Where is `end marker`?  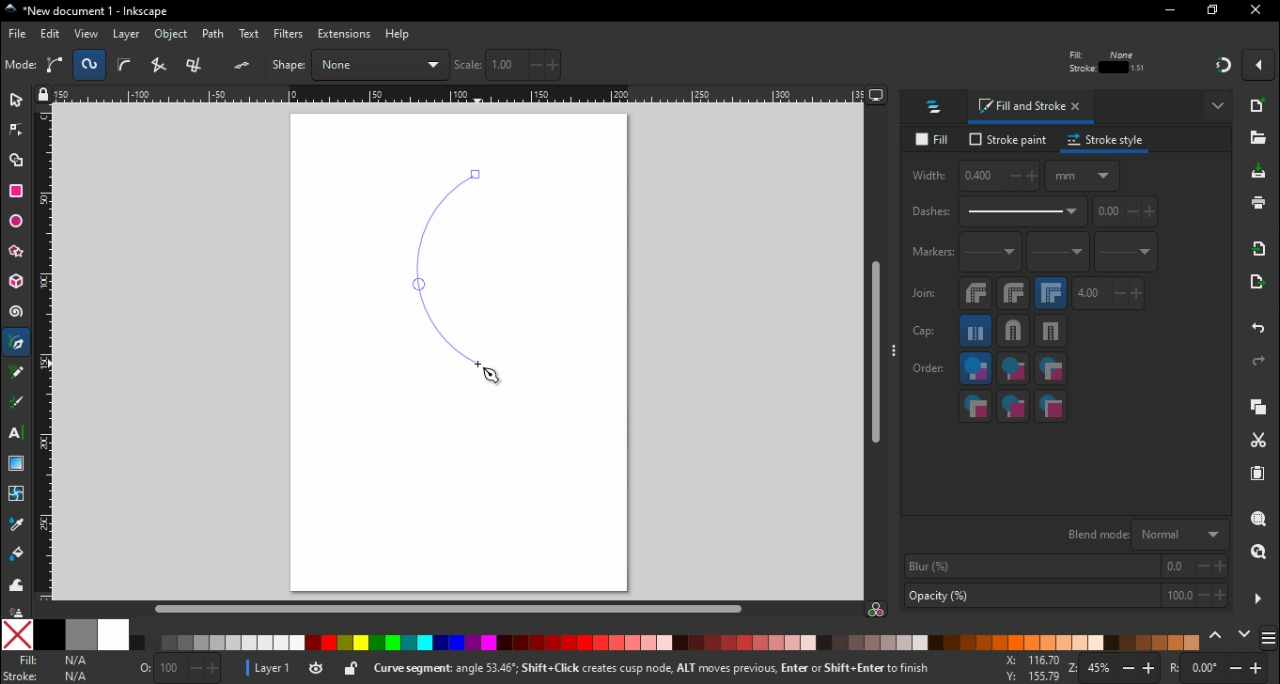 end marker is located at coordinates (1128, 255).